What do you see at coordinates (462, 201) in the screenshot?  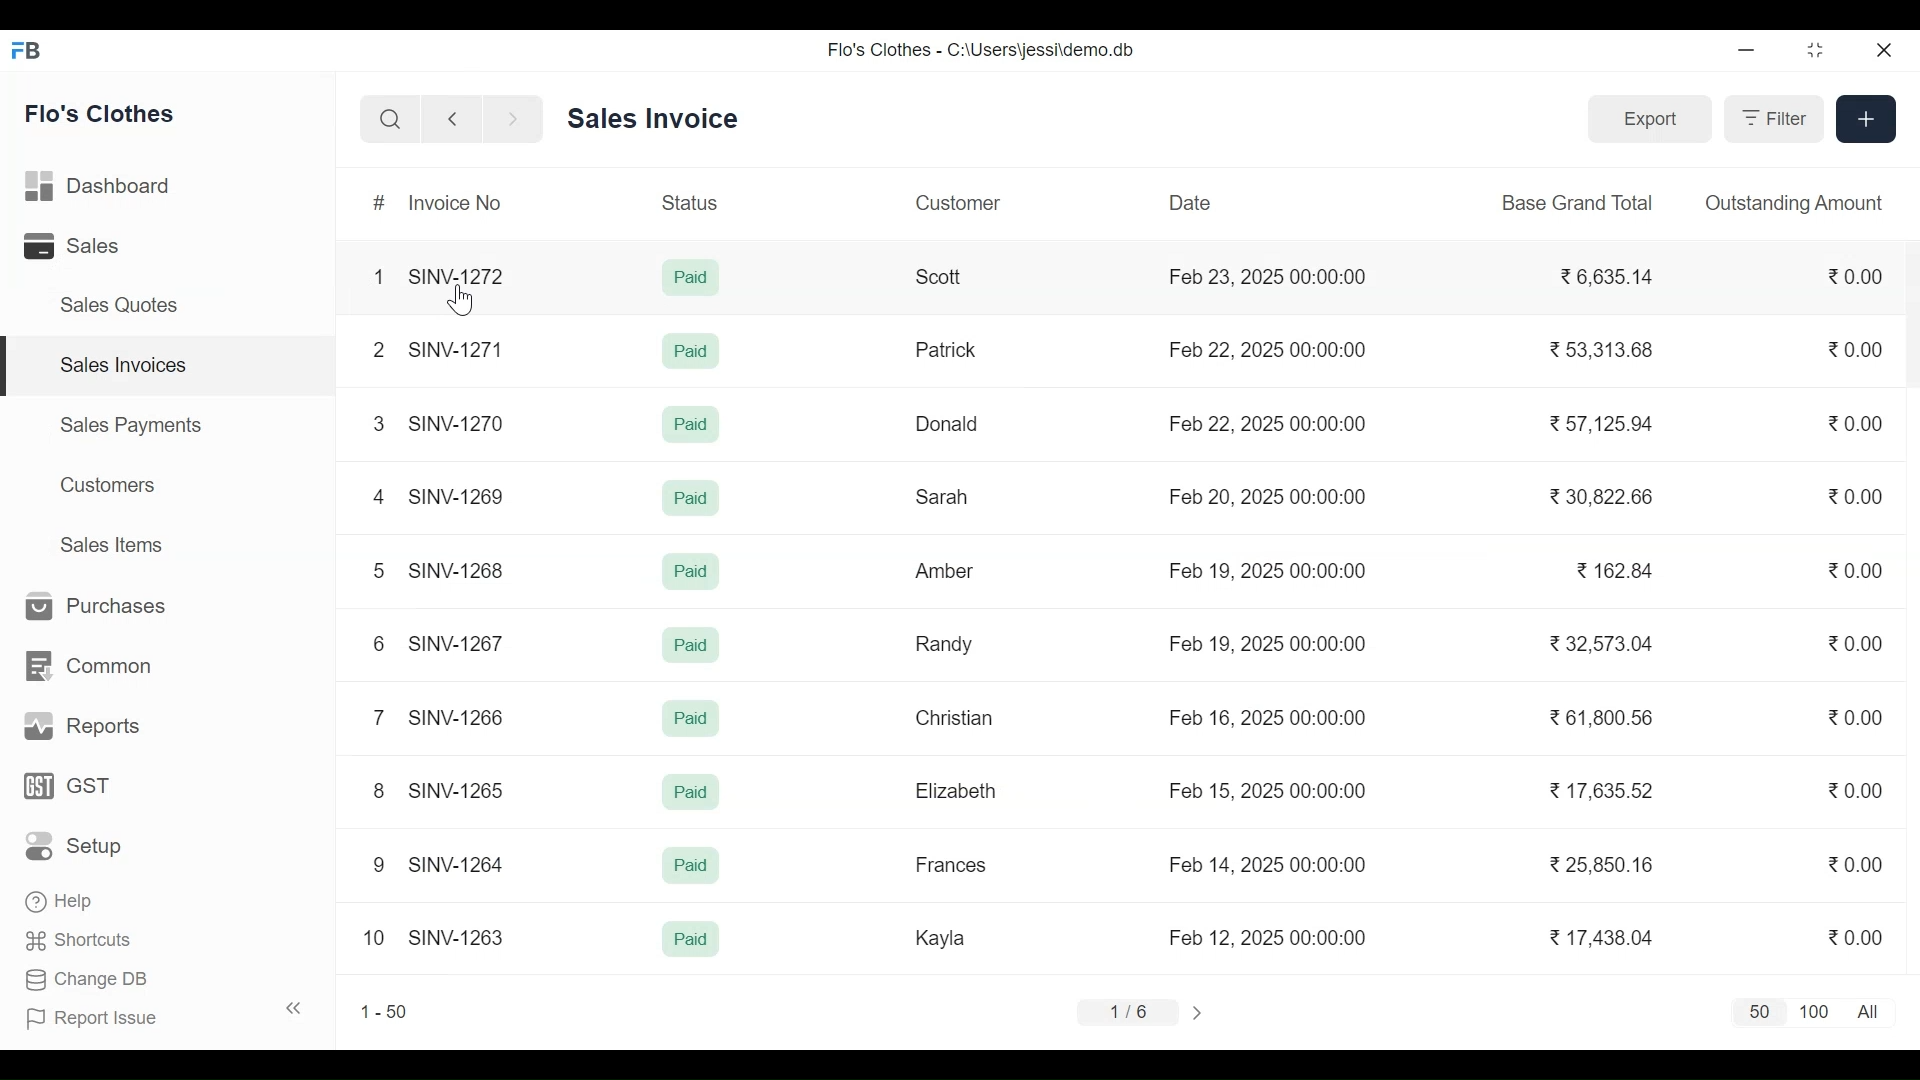 I see `Invoice No` at bounding box center [462, 201].